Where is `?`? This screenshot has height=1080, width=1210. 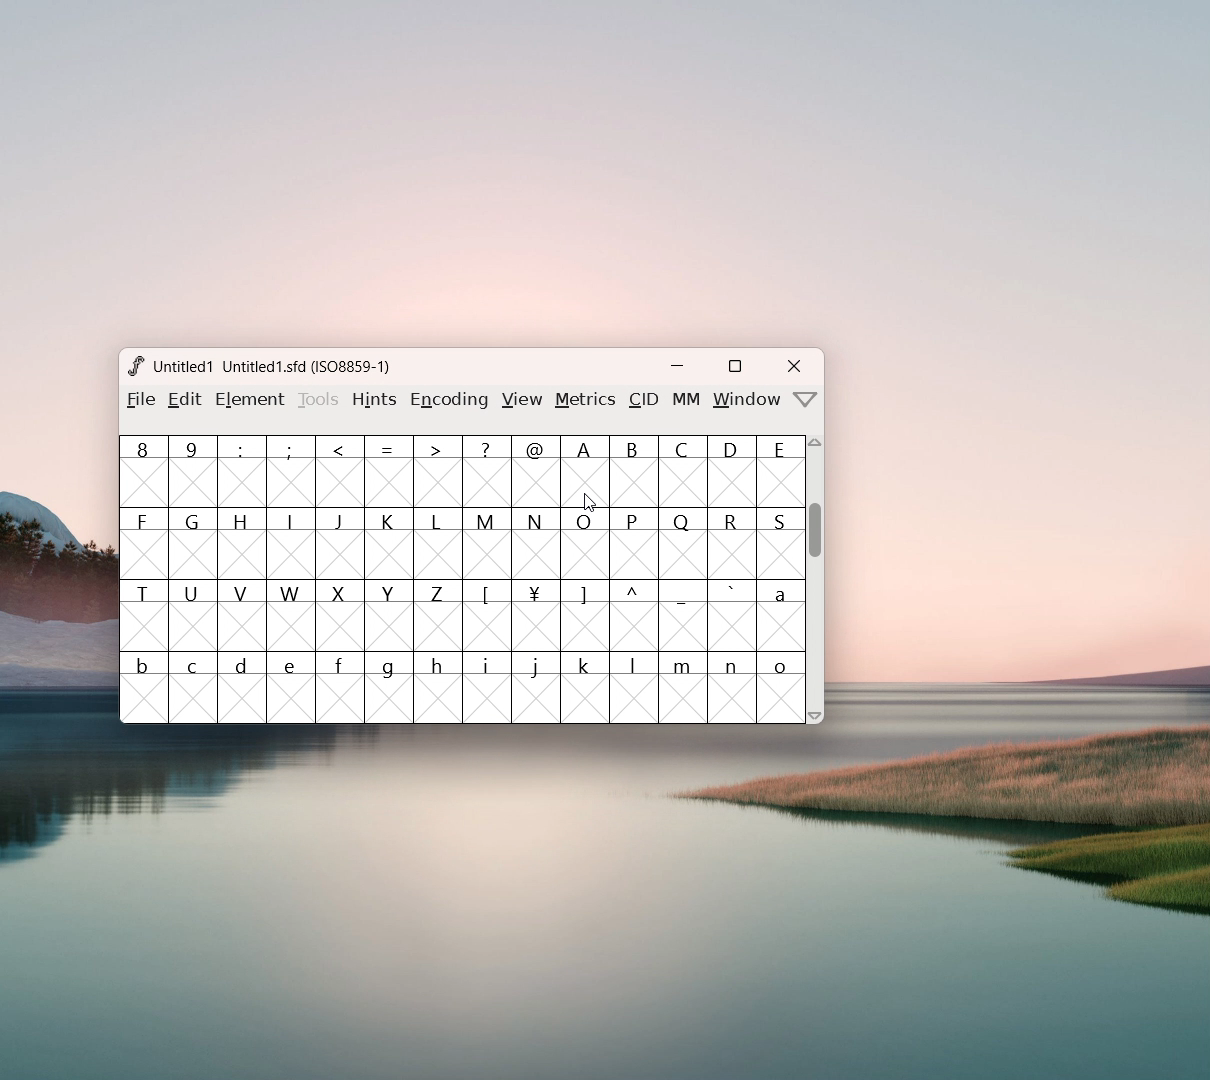 ? is located at coordinates (487, 471).